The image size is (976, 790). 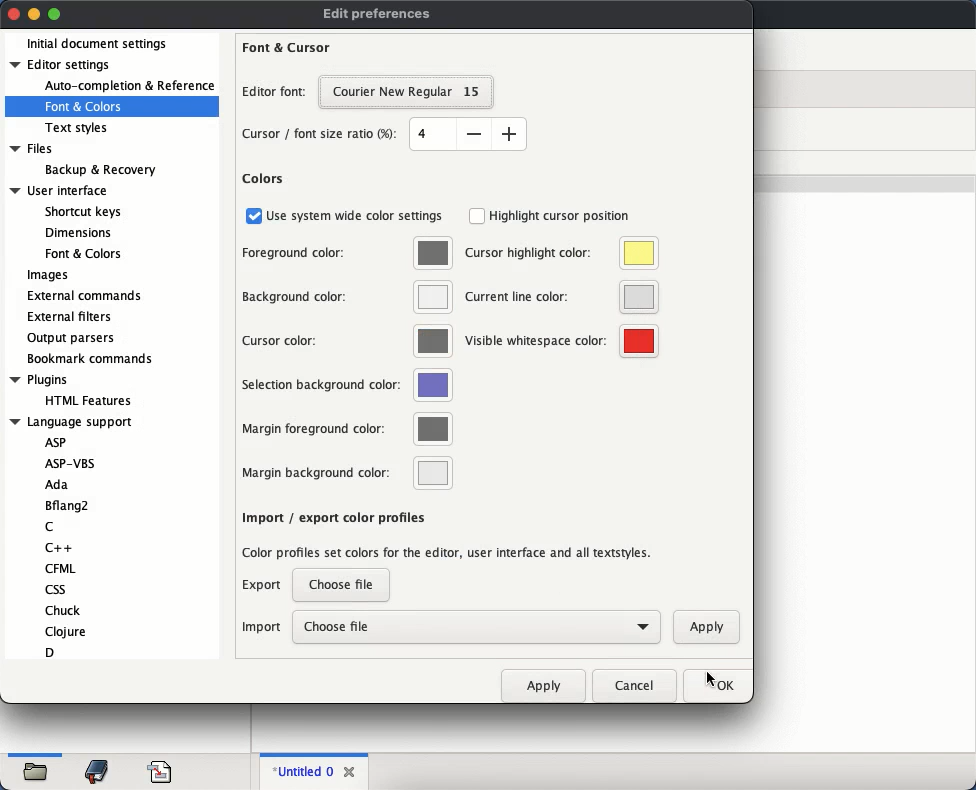 I want to click on edit preferences, so click(x=377, y=14).